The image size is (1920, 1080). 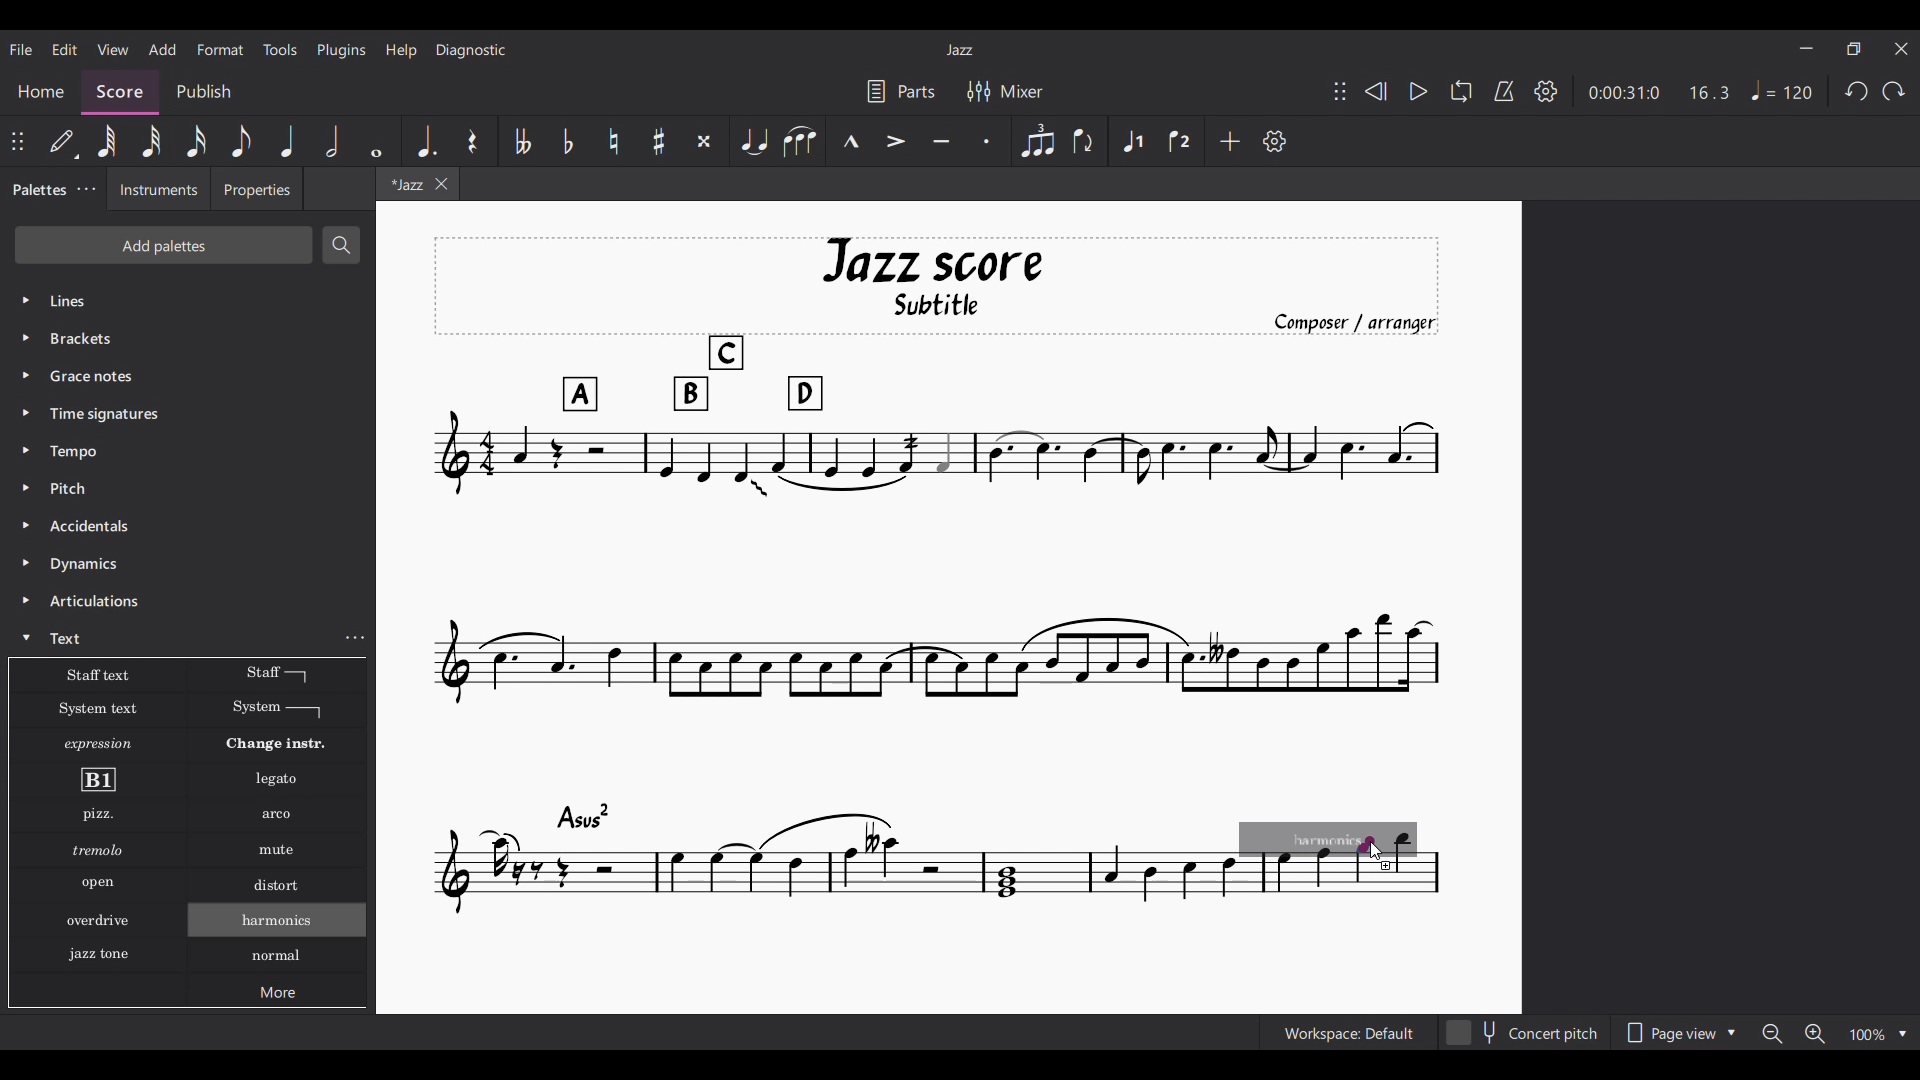 What do you see at coordinates (280, 966) in the screenshot?
I see `Harmonics` at bounding box center [280, 966].